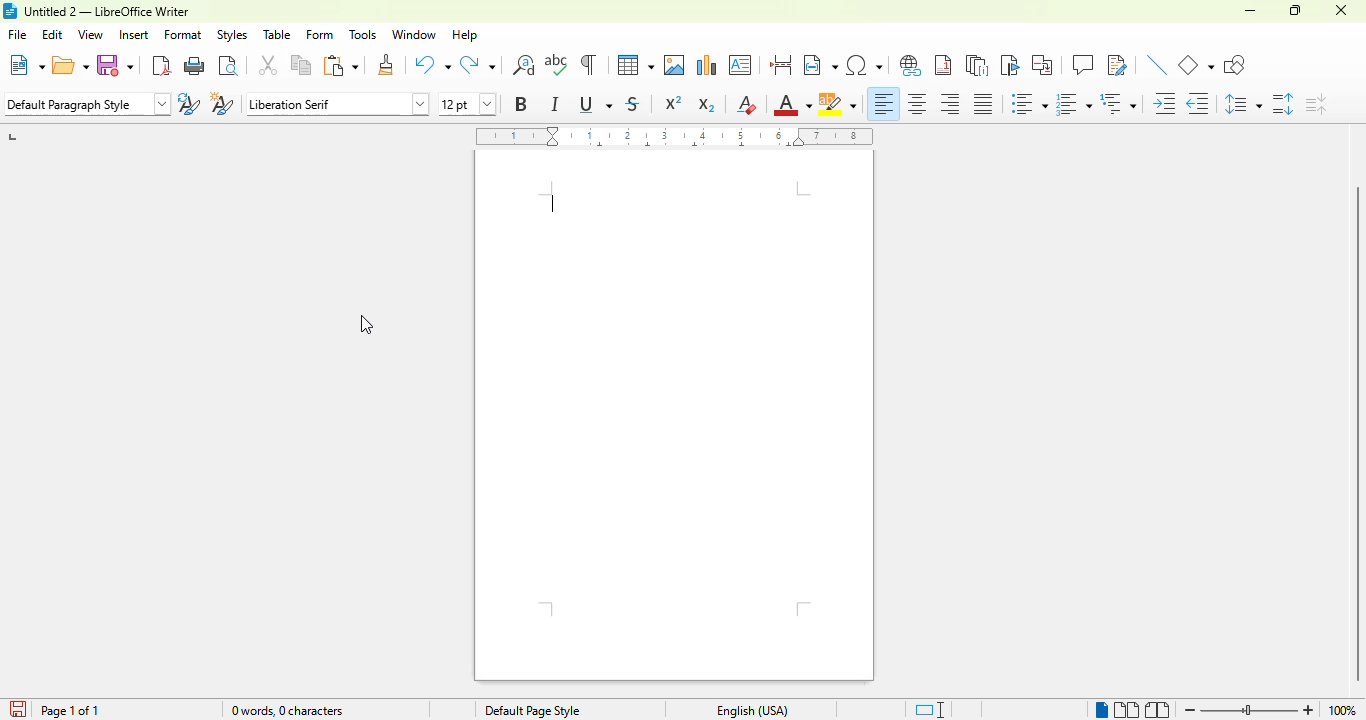 Image resolution: width=1366 pixels, height=720 pixels. What do you see at coordinates (1343, 710) in the screenshot?
I see `zoom factor` at bounding box center [1343, 710].